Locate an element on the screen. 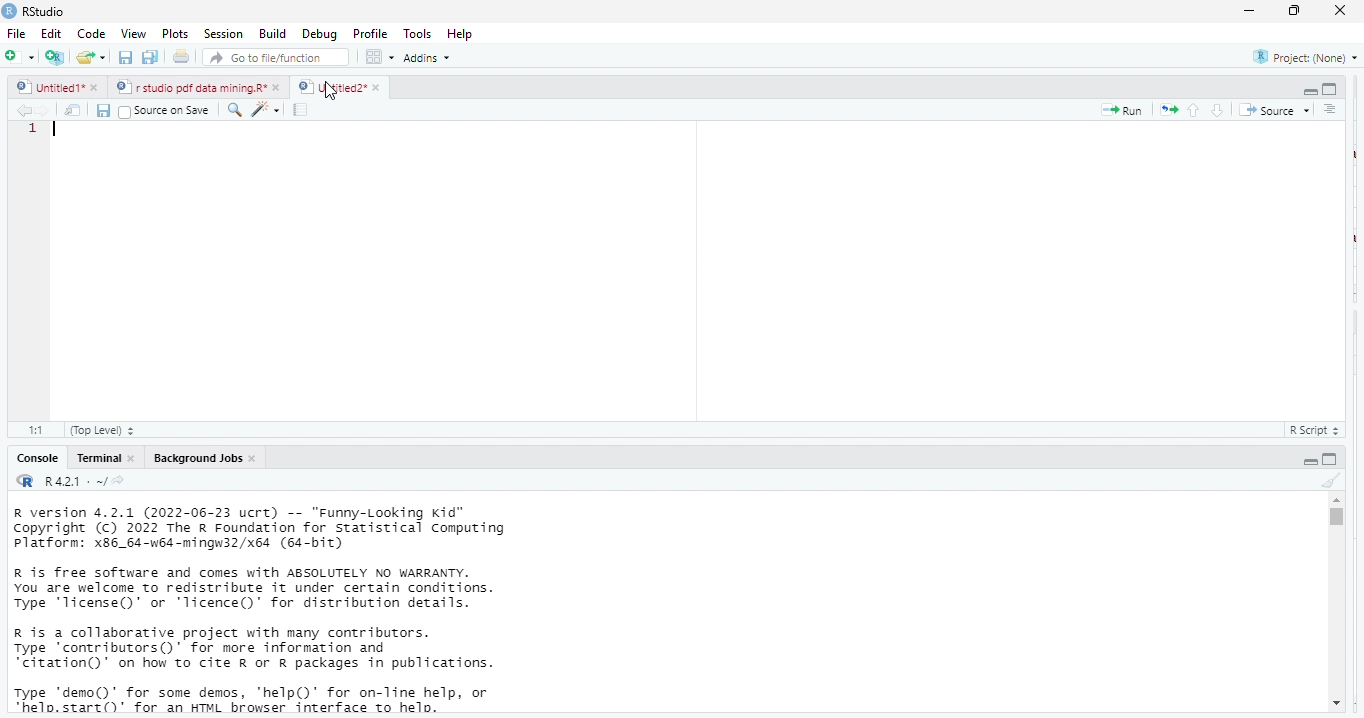 The image size is (1364, 718). options is located at coordinates (381, 56).